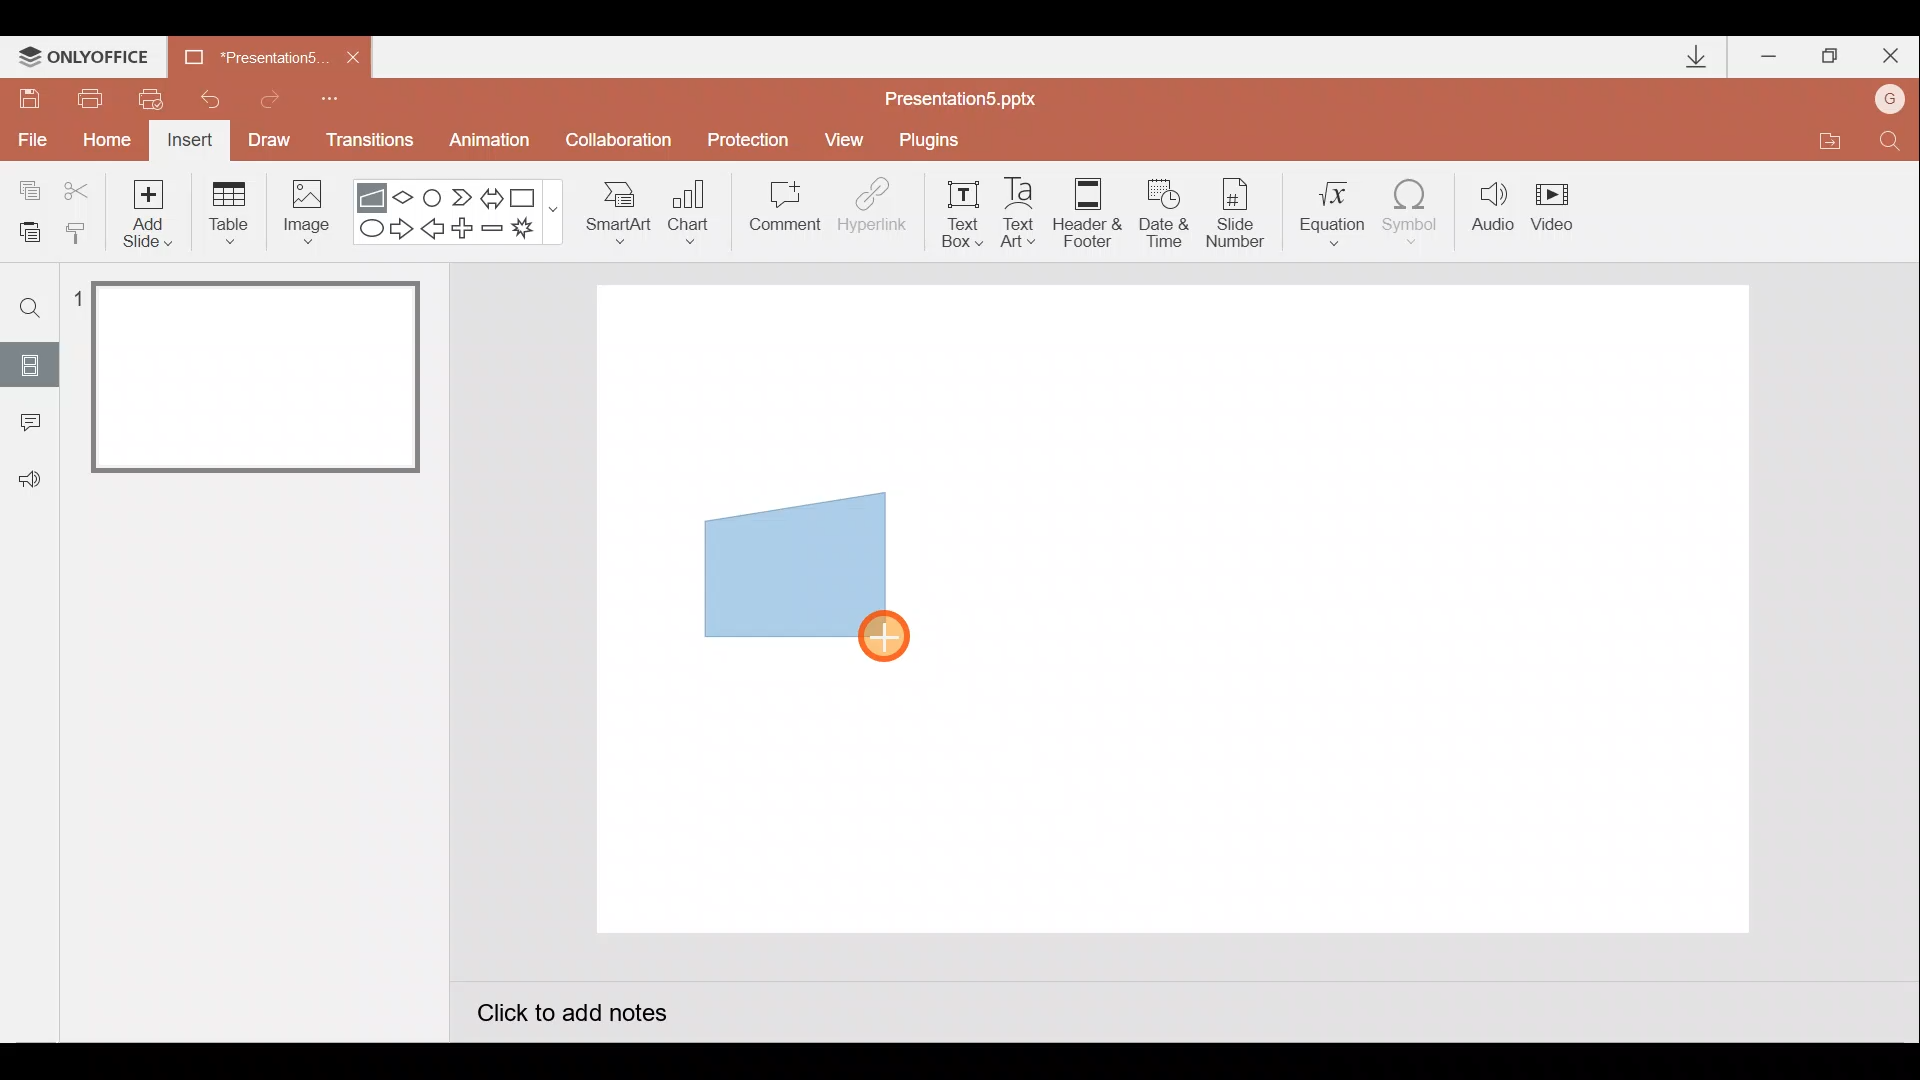 The image size is (1920, 1080). What do you see at coordinates (330, 96) in the screenshot?
I see `Customize quick access toolbar` at bounding box center [330, 96].